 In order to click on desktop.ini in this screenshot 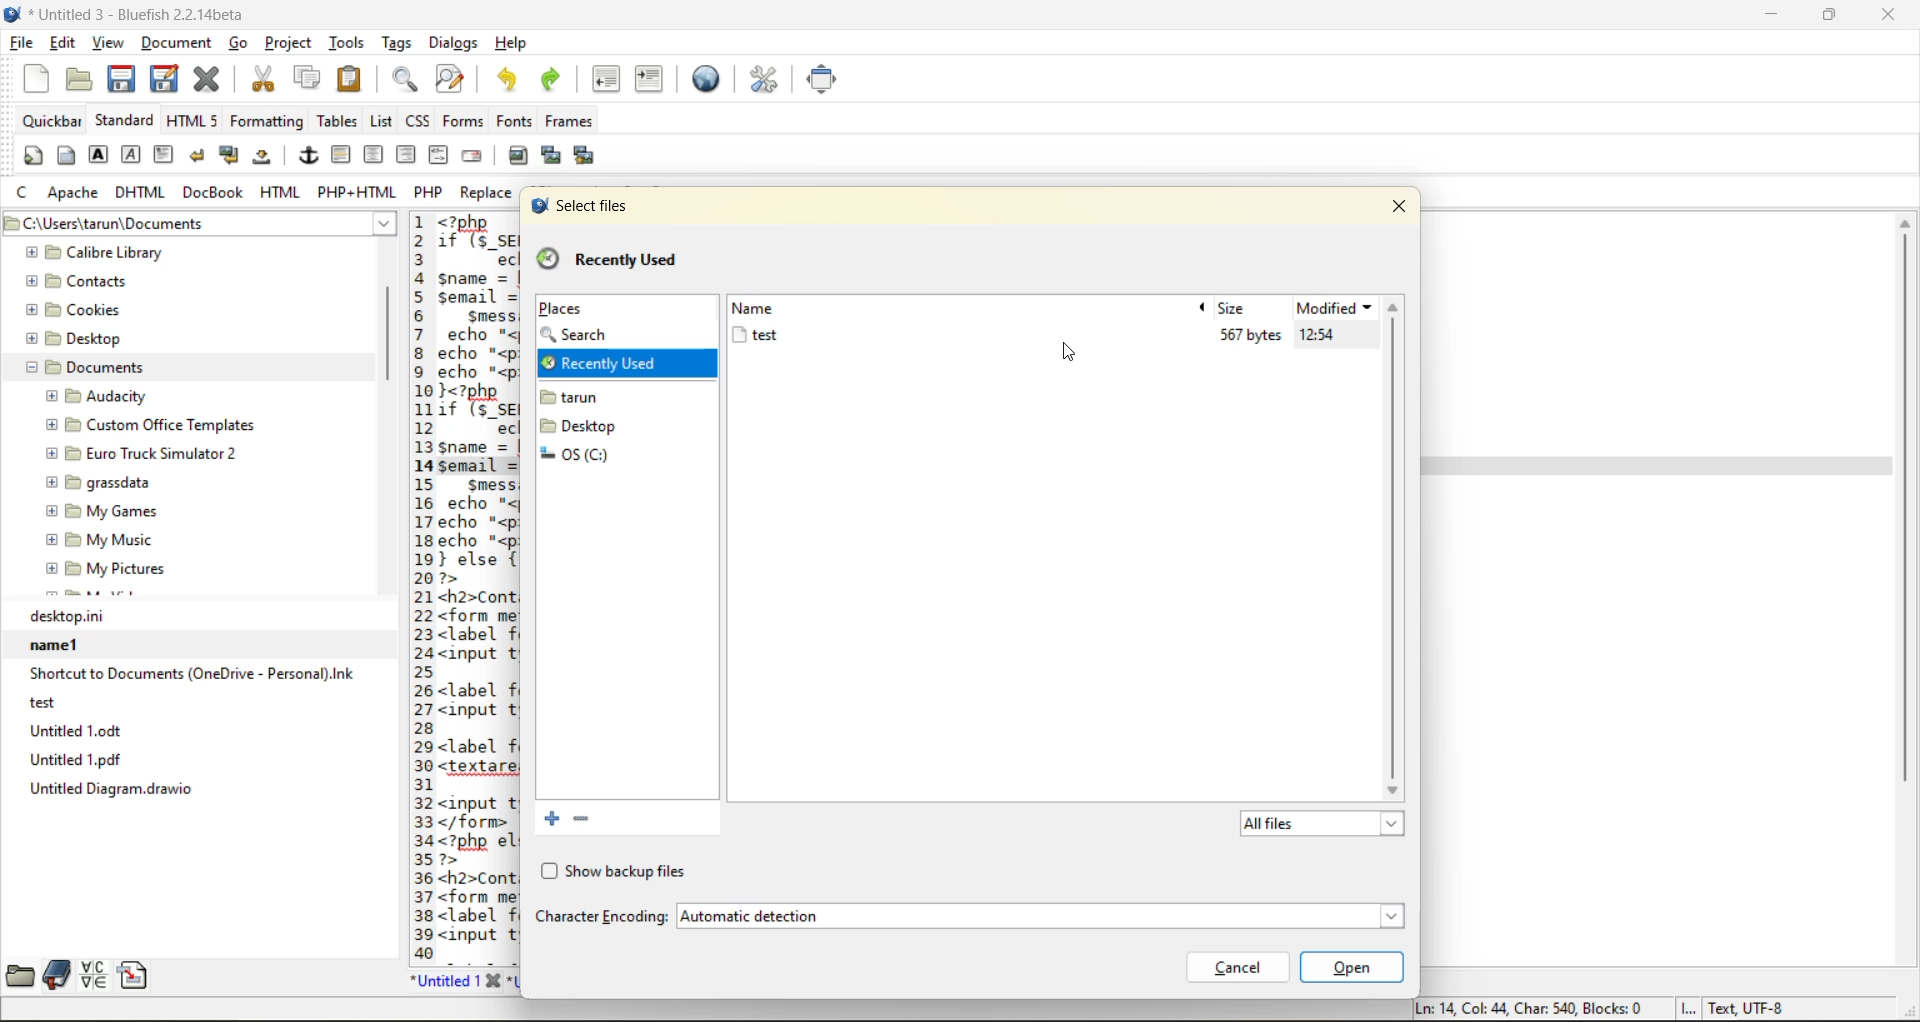, I will do `click(199, 616)`.